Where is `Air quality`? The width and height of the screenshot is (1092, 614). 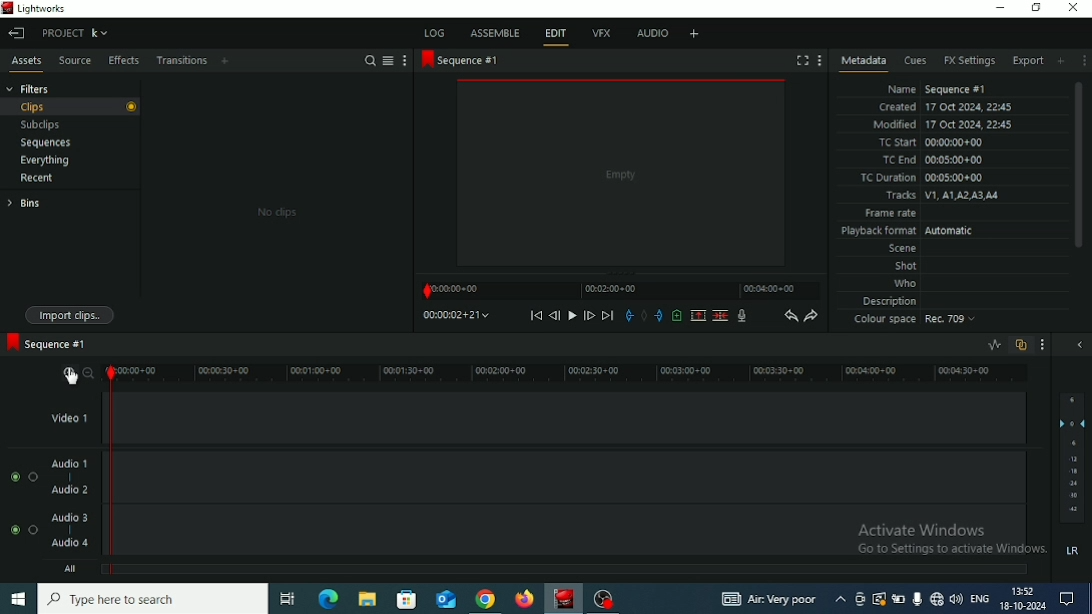
Air quality is located at coordinates (769, 600).